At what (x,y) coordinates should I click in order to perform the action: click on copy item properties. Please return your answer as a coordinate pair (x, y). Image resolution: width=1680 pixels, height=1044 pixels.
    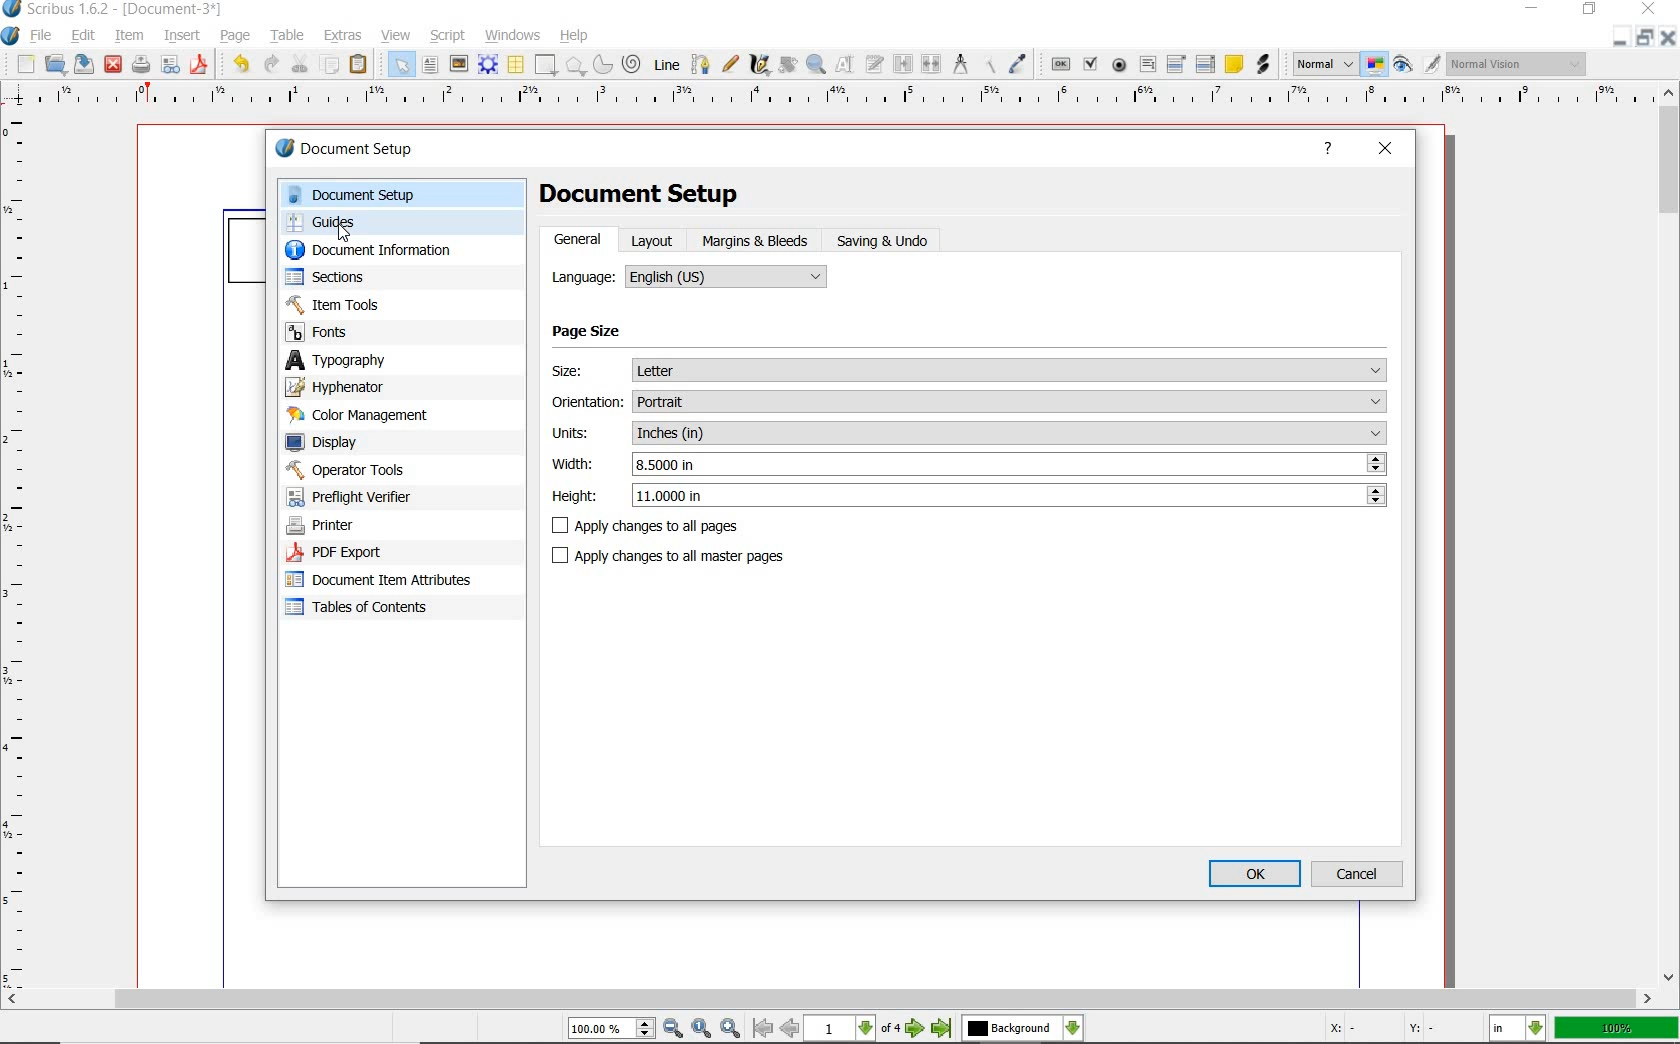
    Looking at the image, I should click on (987, 63).